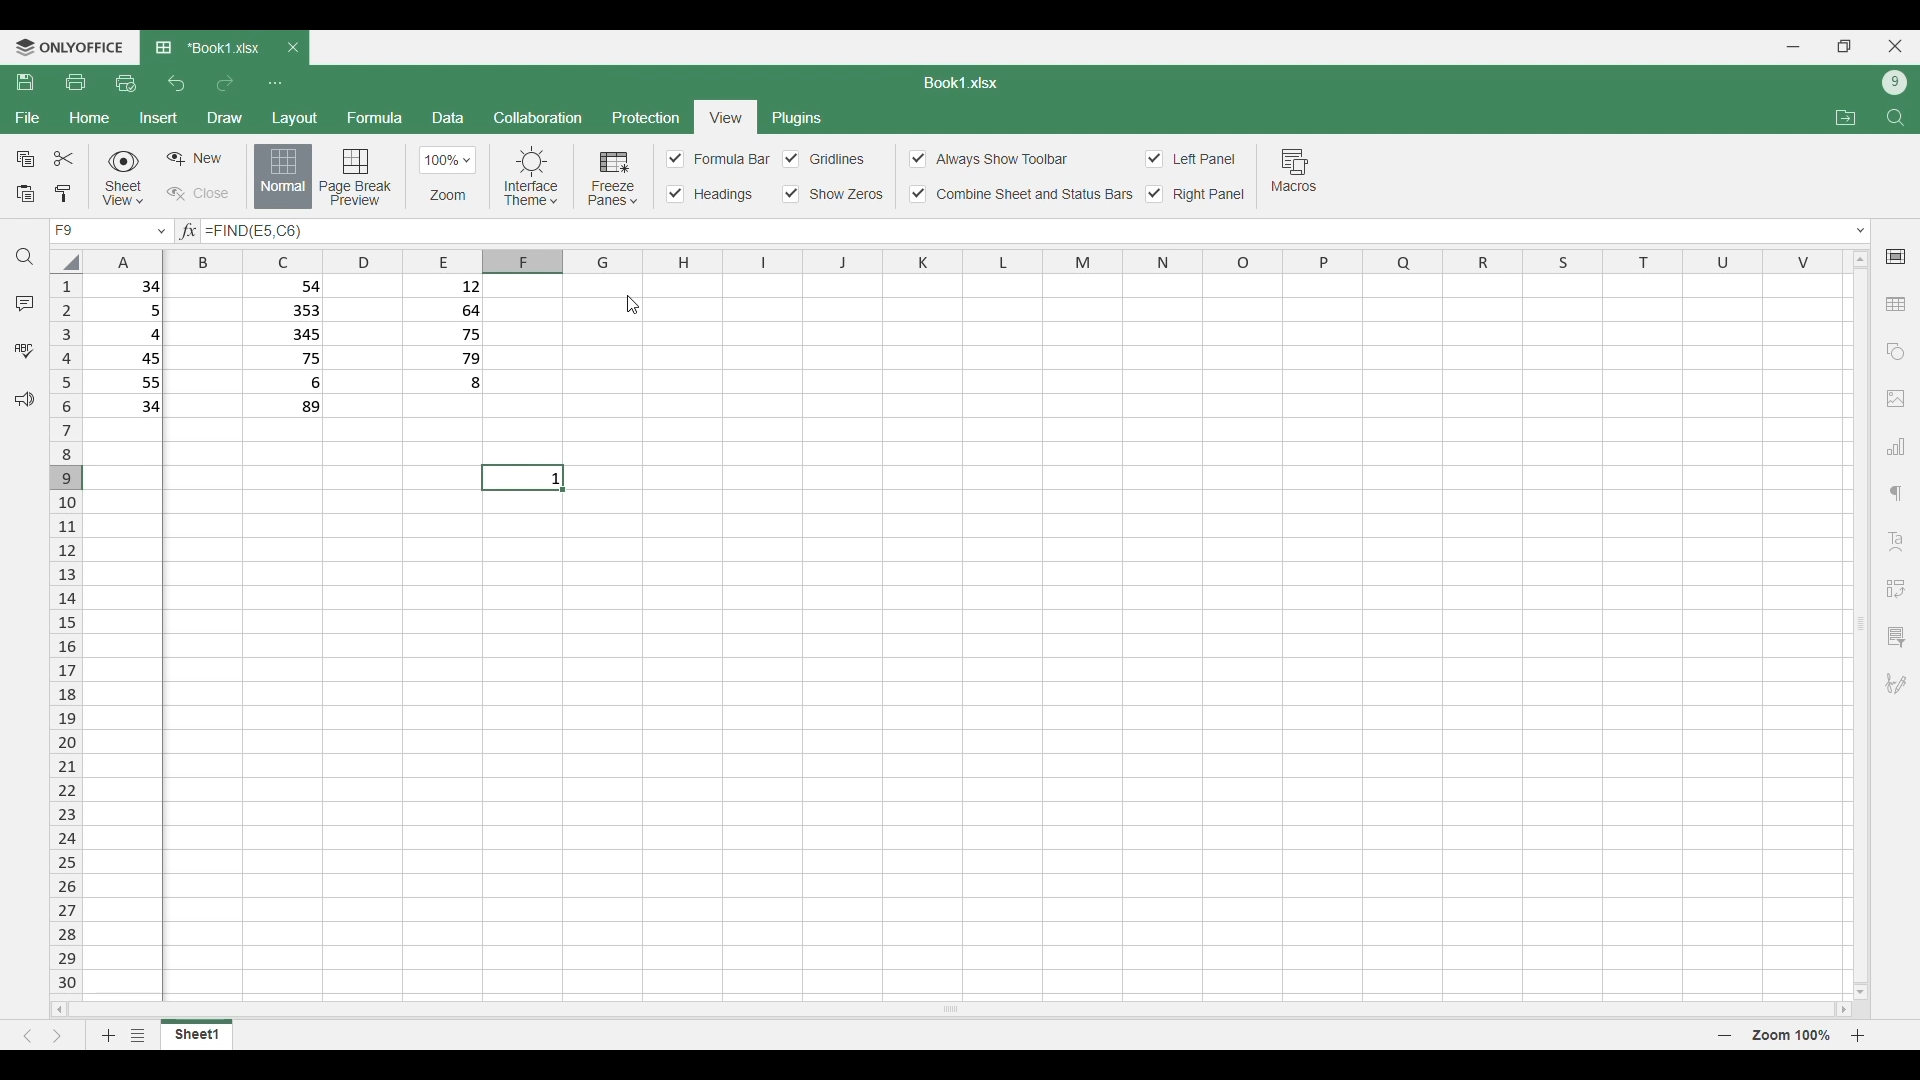 The width and height of the screenshot is (1920, 1080). Describe the element at coordinates (1896, 256) in the screenshot. I see `Cell settings` at that location.